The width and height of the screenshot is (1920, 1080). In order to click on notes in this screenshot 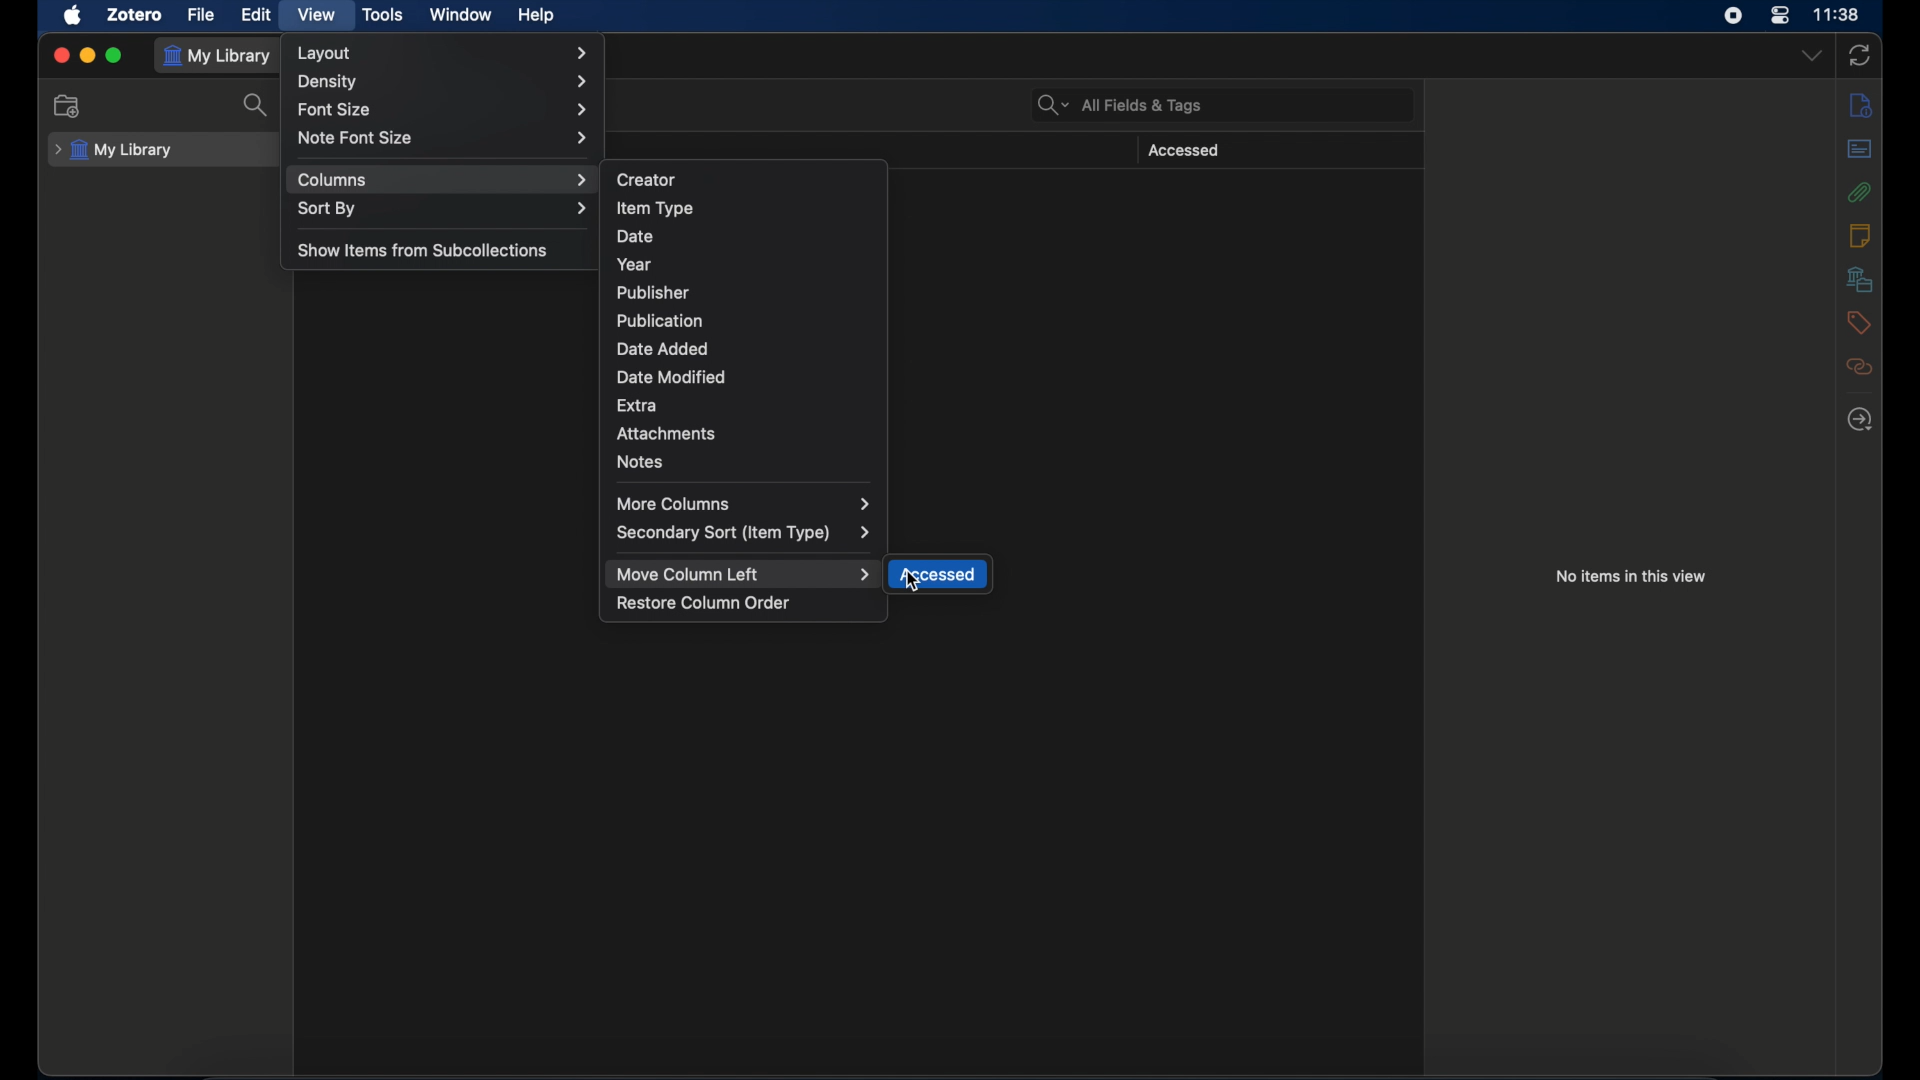, I will do `click(640, 462)`.